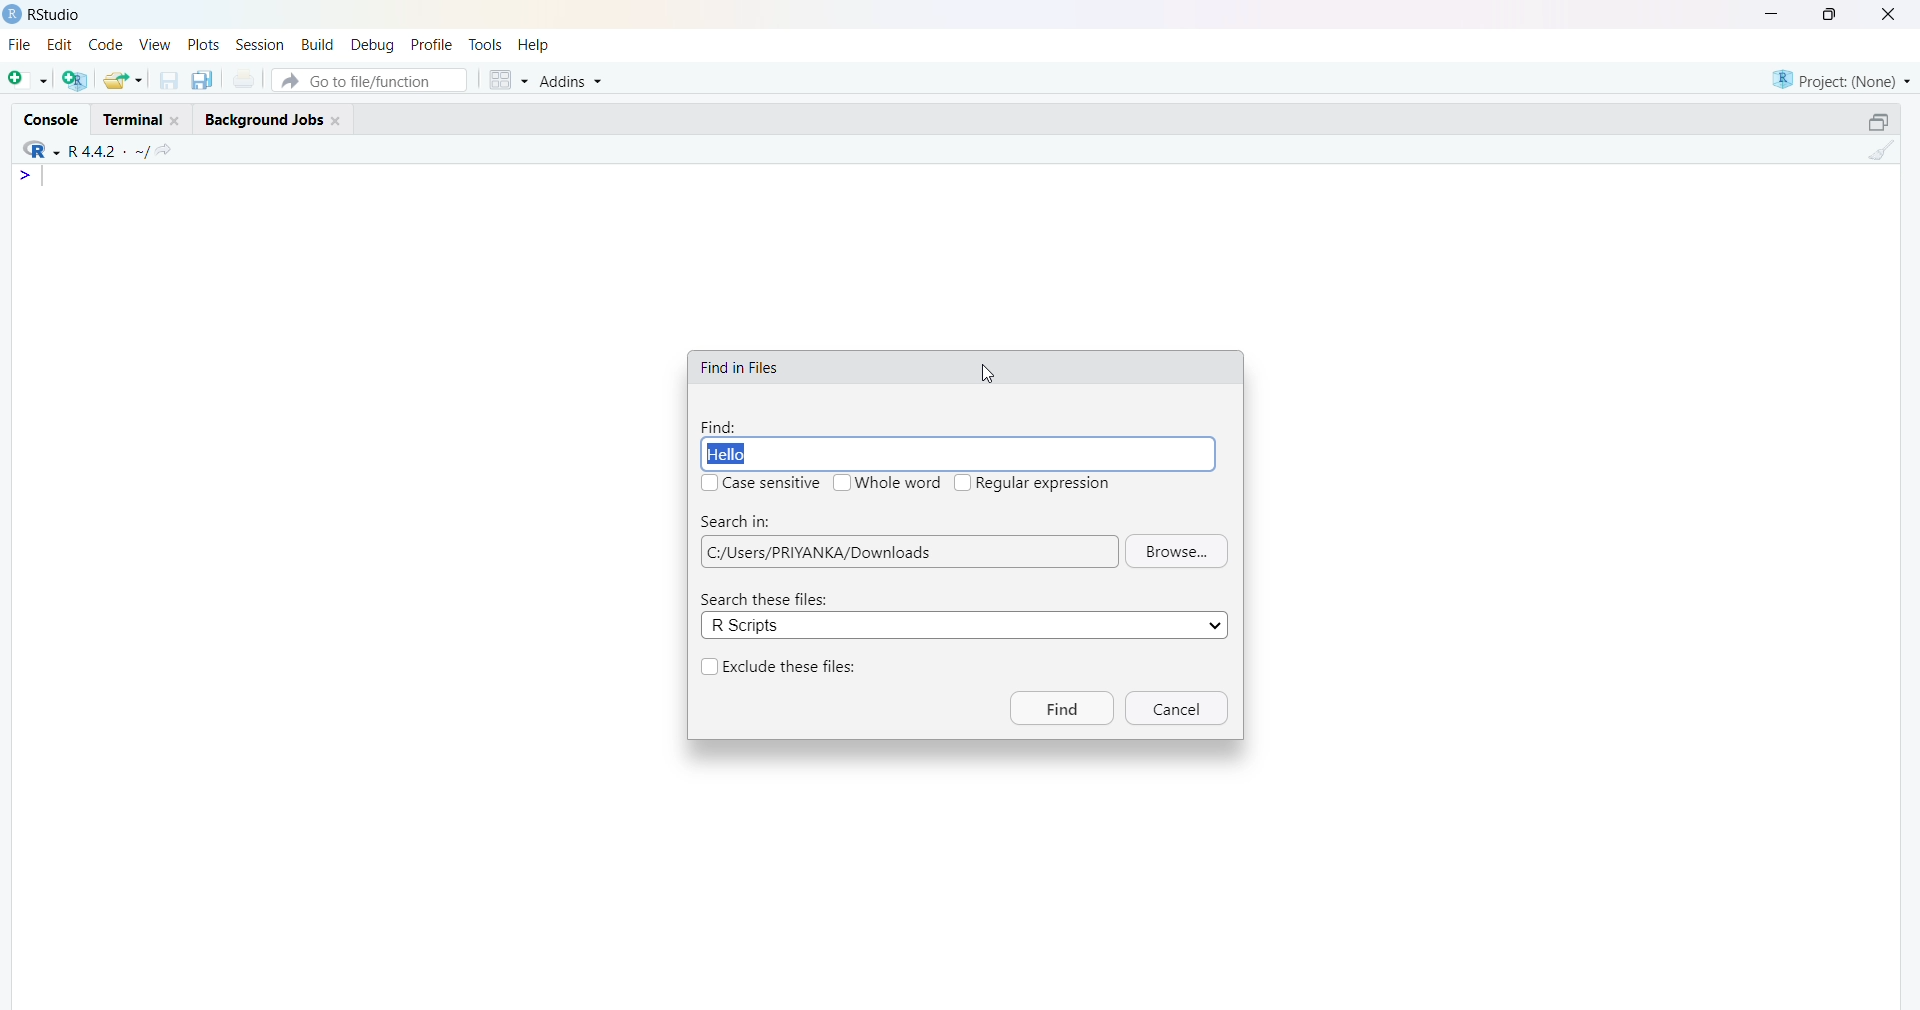 The width and height of the screenshot is (1920, 1010). Describe the element at coordinates (774, 483) in the screenshot. I see `Case sensitive` at that location.